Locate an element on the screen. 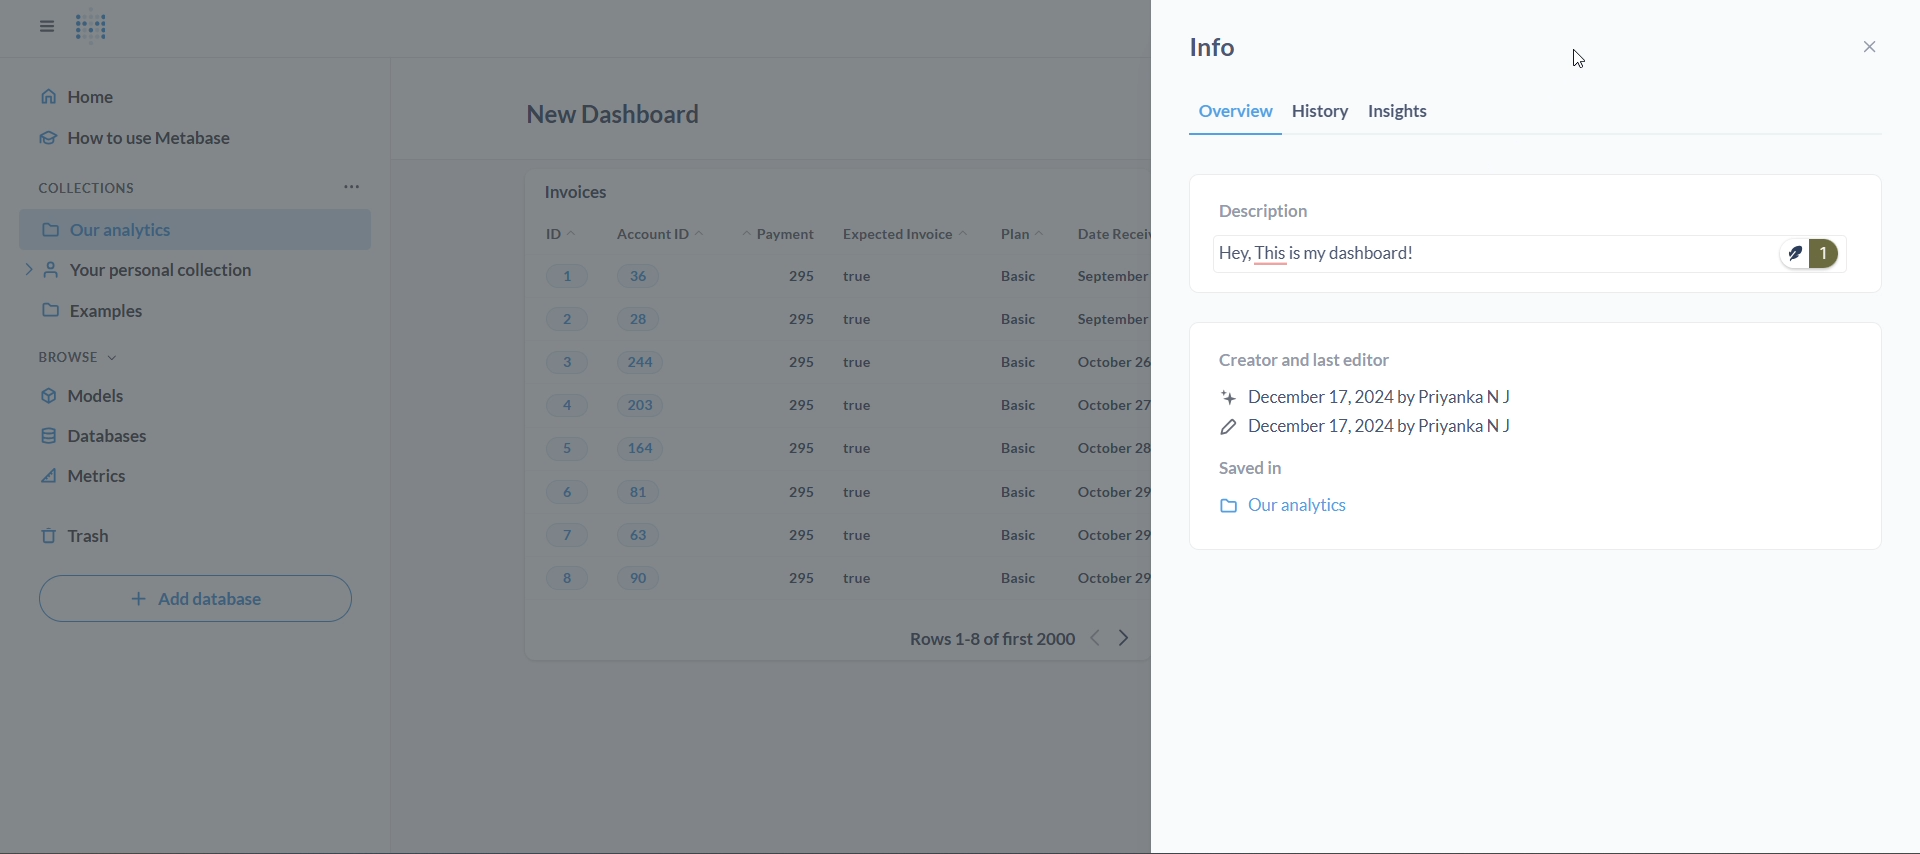 The image size is (1920, 854). more  is located at coordinates (357, 185).